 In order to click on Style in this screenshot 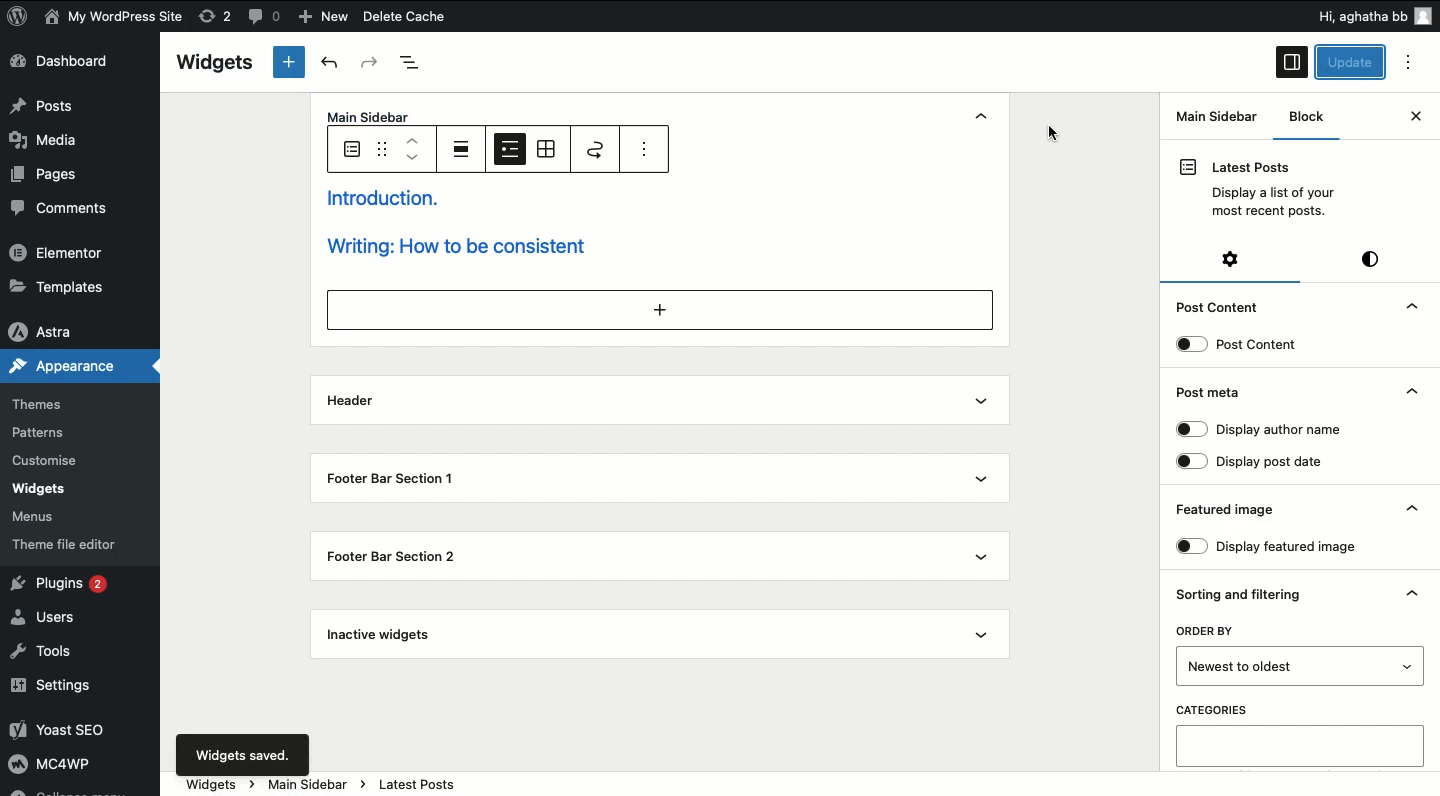, I will do `click(1374, 261)`.